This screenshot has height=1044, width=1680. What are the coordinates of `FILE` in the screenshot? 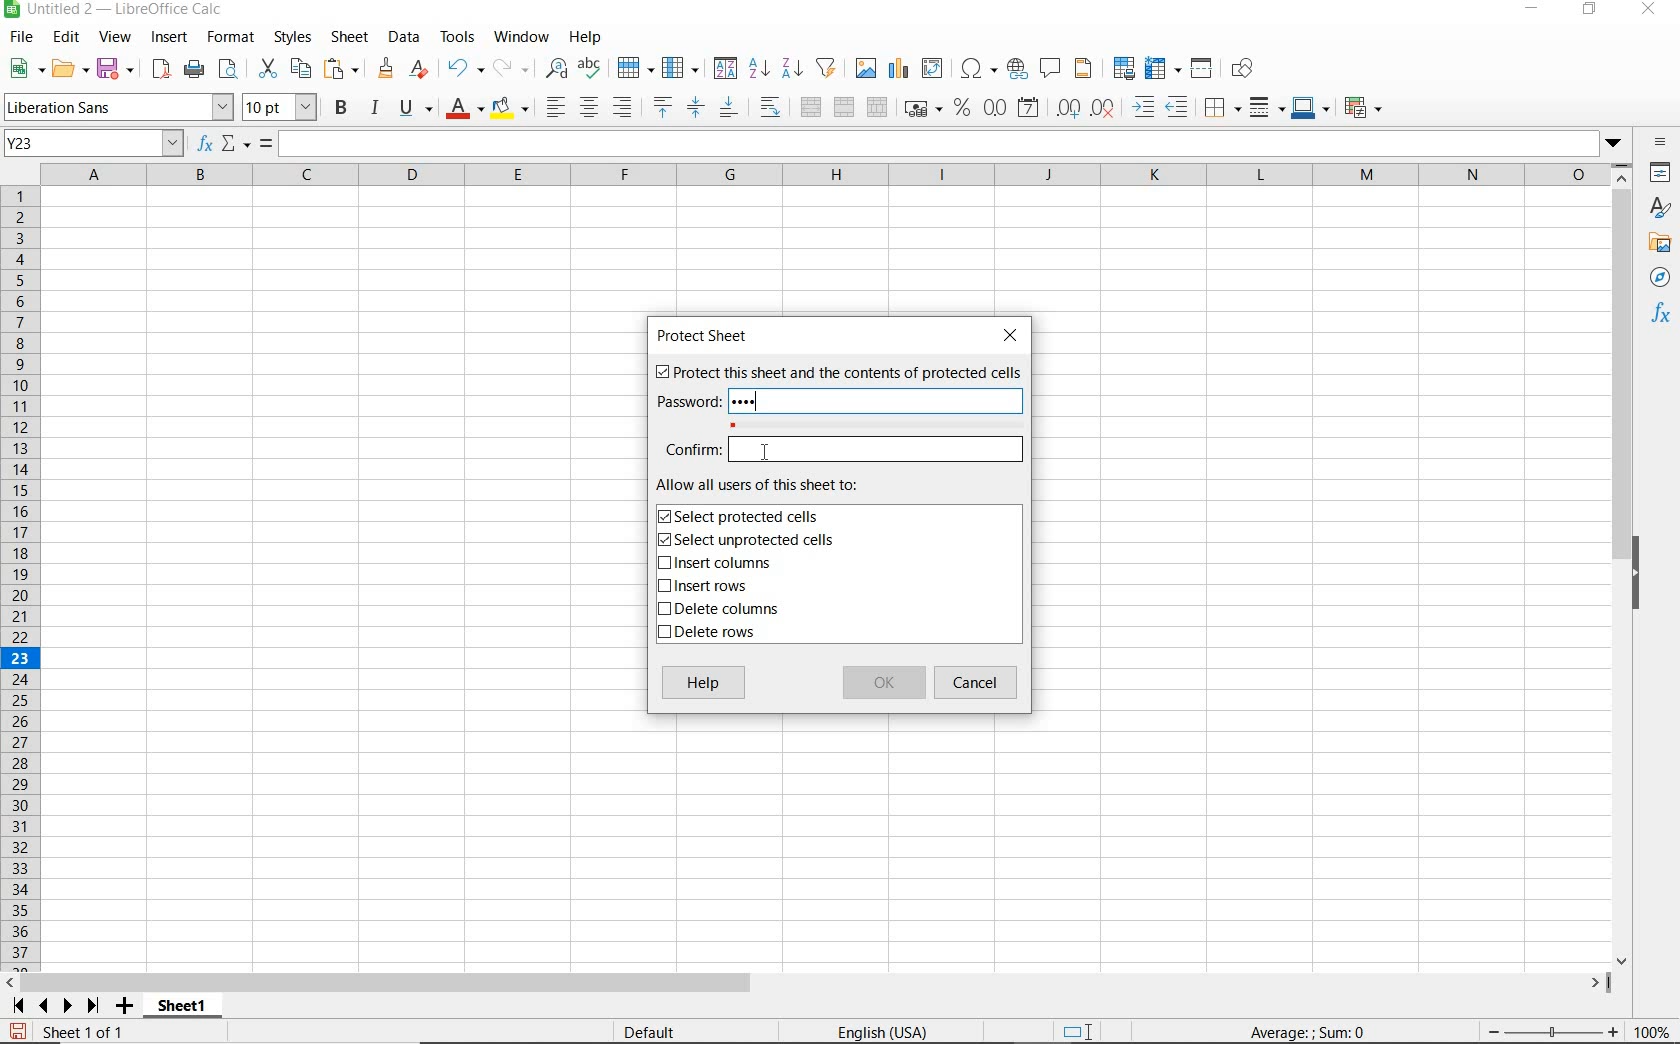 It's located at (19, 37).